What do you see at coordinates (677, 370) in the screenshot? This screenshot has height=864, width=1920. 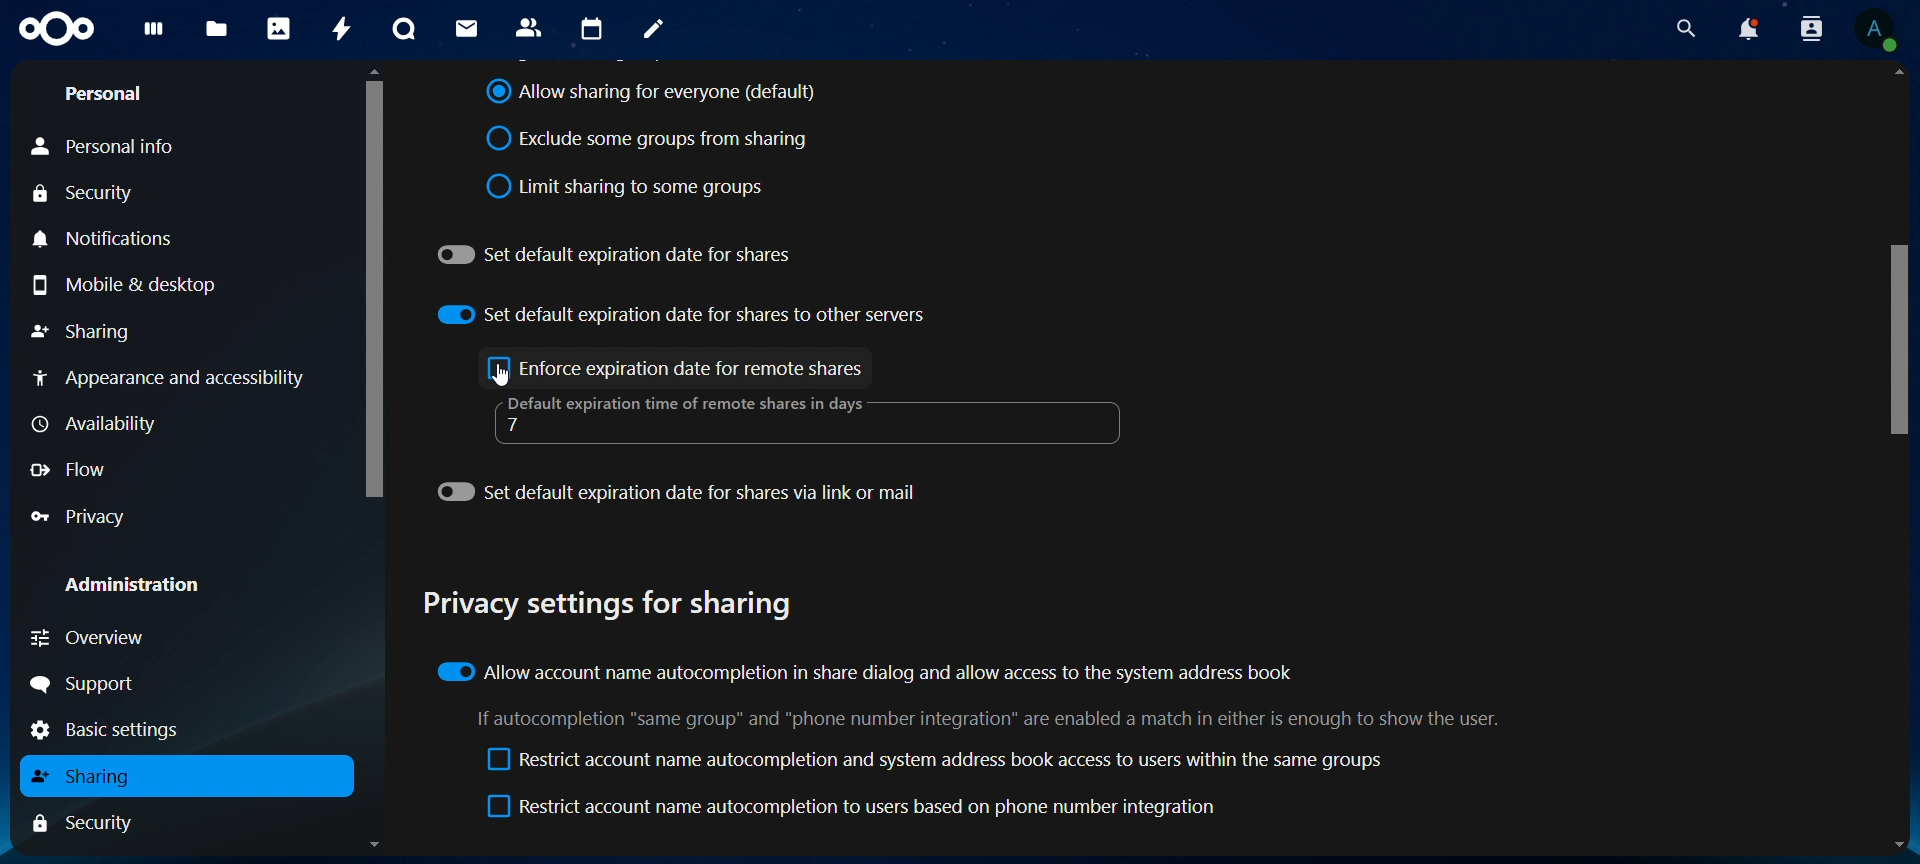 I see `enforce expiration datev for remote shares` at bounding box center [677, 370].